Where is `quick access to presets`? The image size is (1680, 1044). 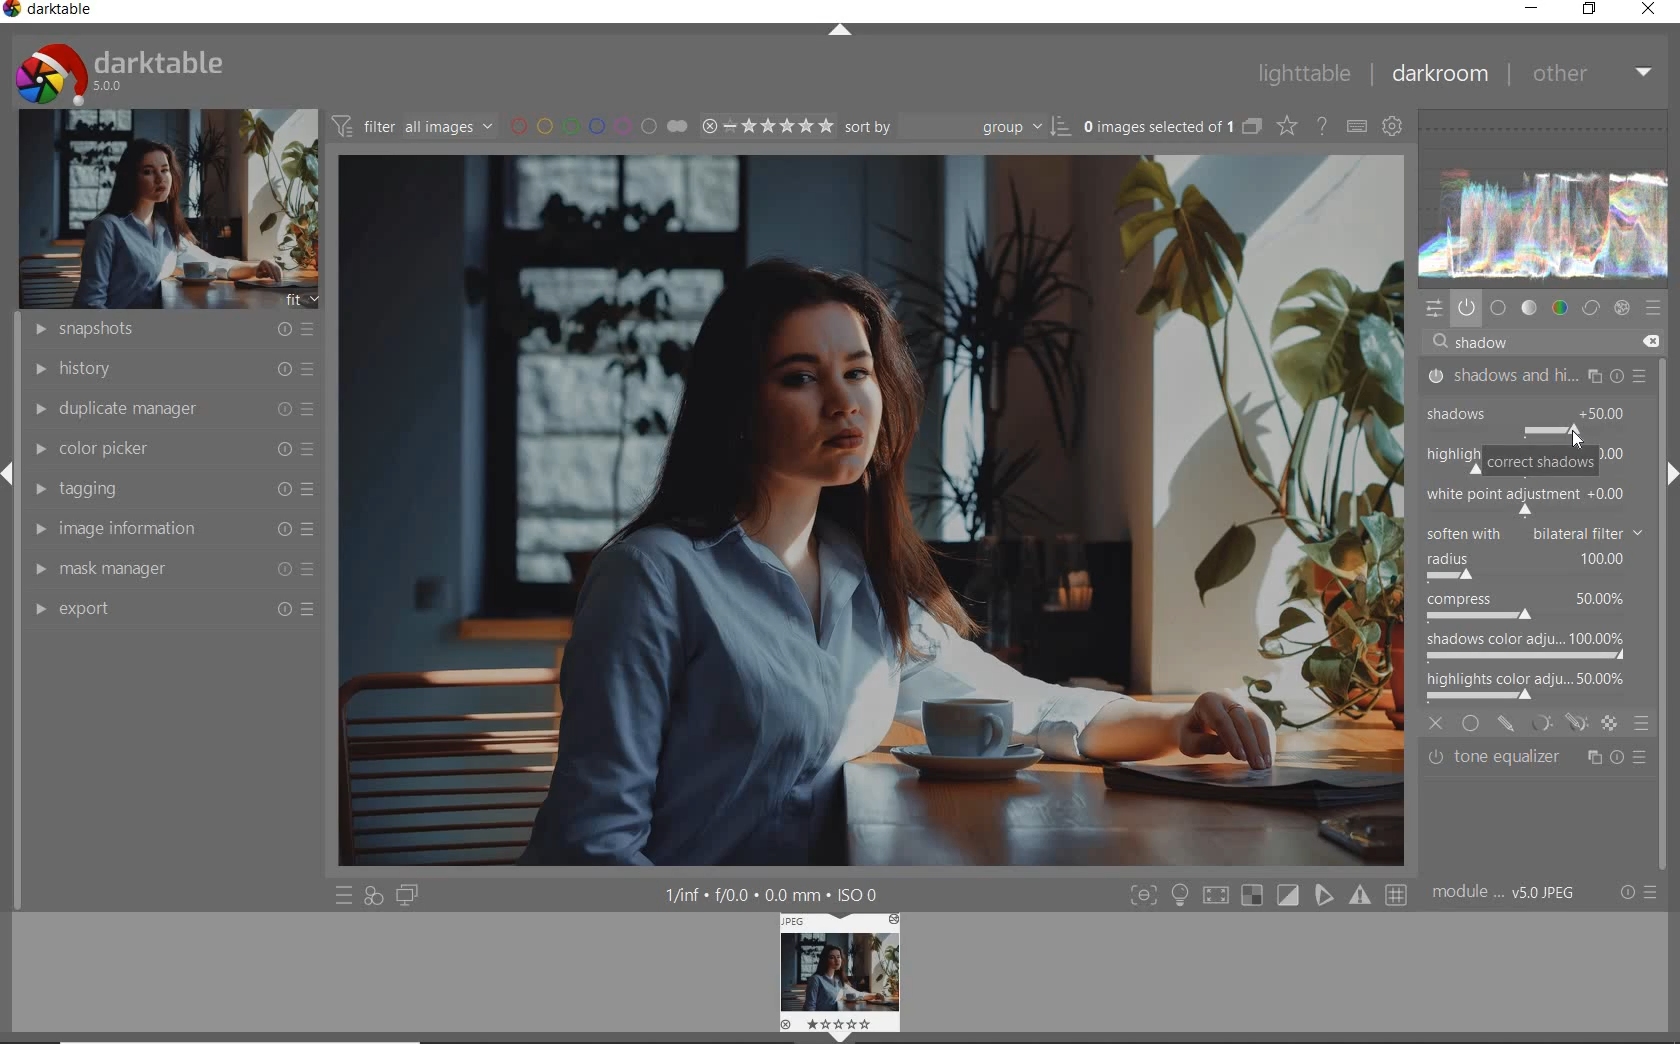 quick access to presets is located at coordinates (344, 895).